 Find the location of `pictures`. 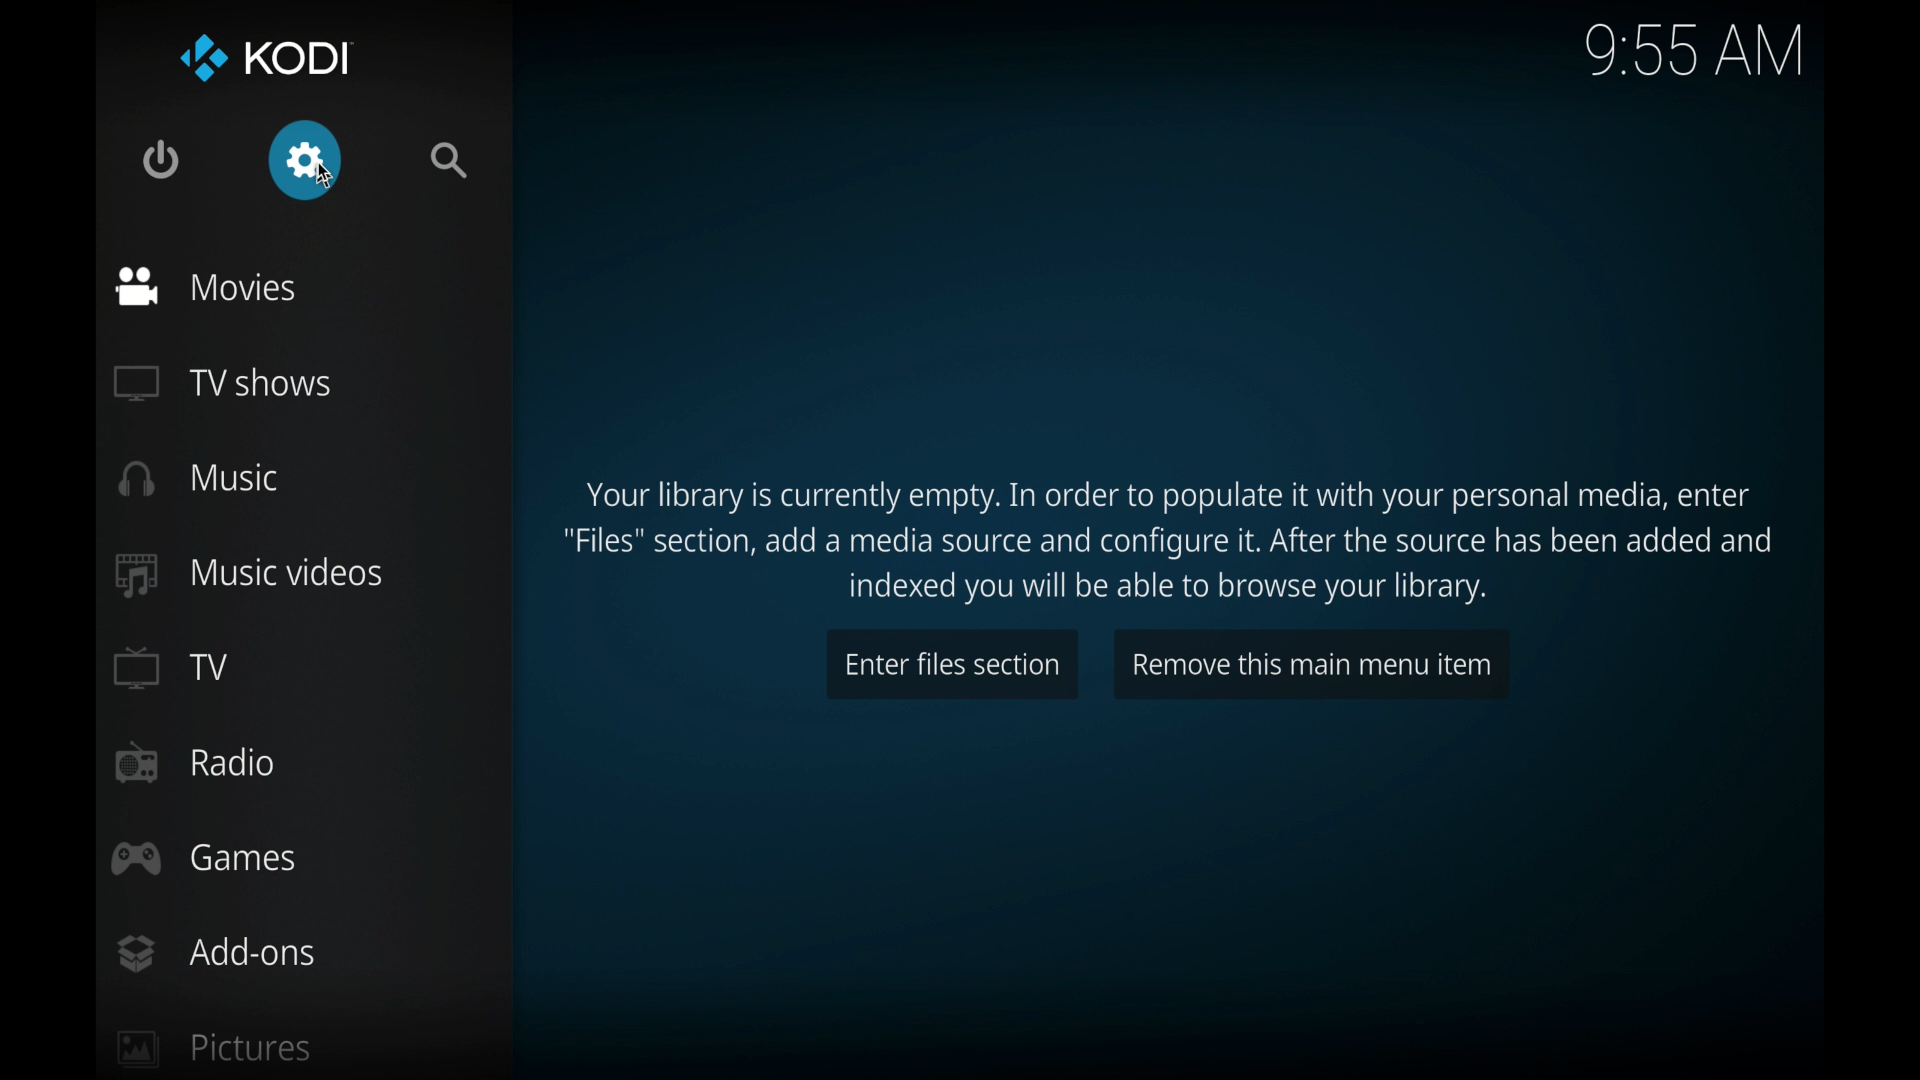

pictures is located at coordinates (214, 1051).